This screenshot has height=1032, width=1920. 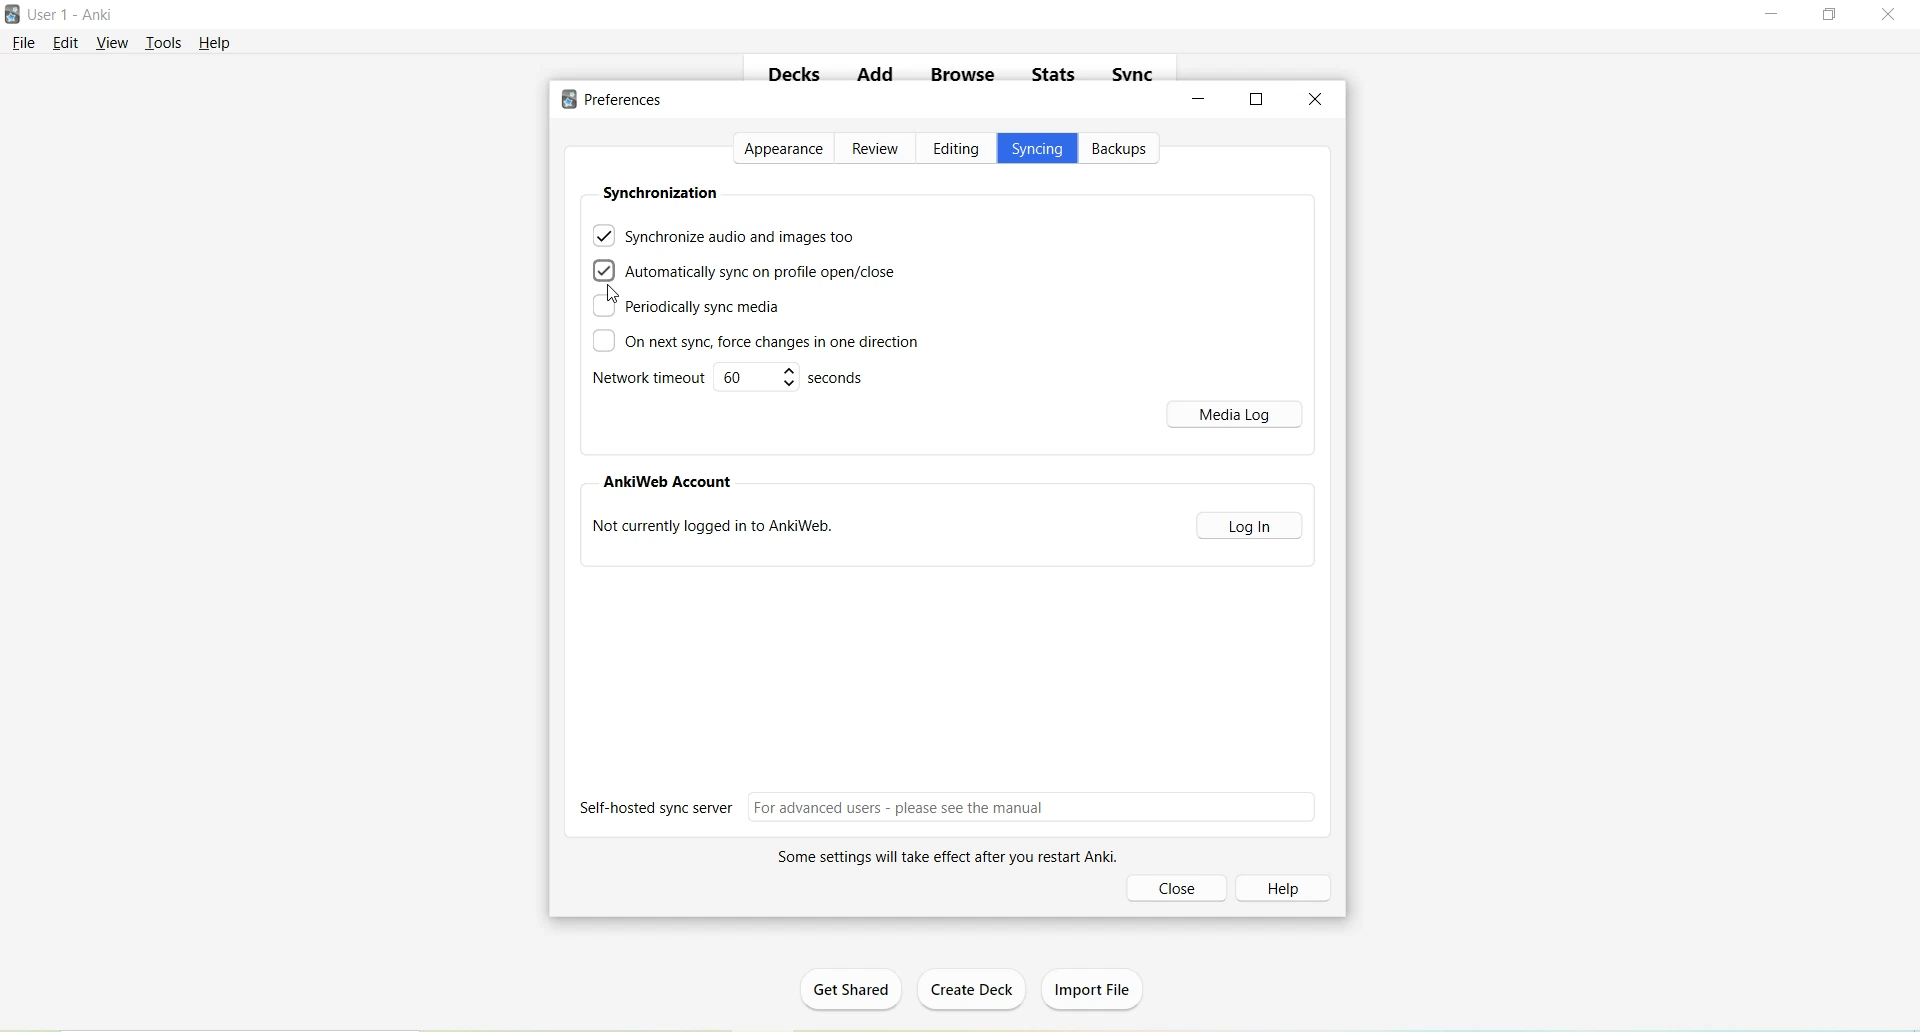 What do you see at coordinates (1201, 99) in the screenshot?
I see `Minimize` at bounding box center [1201, 99].